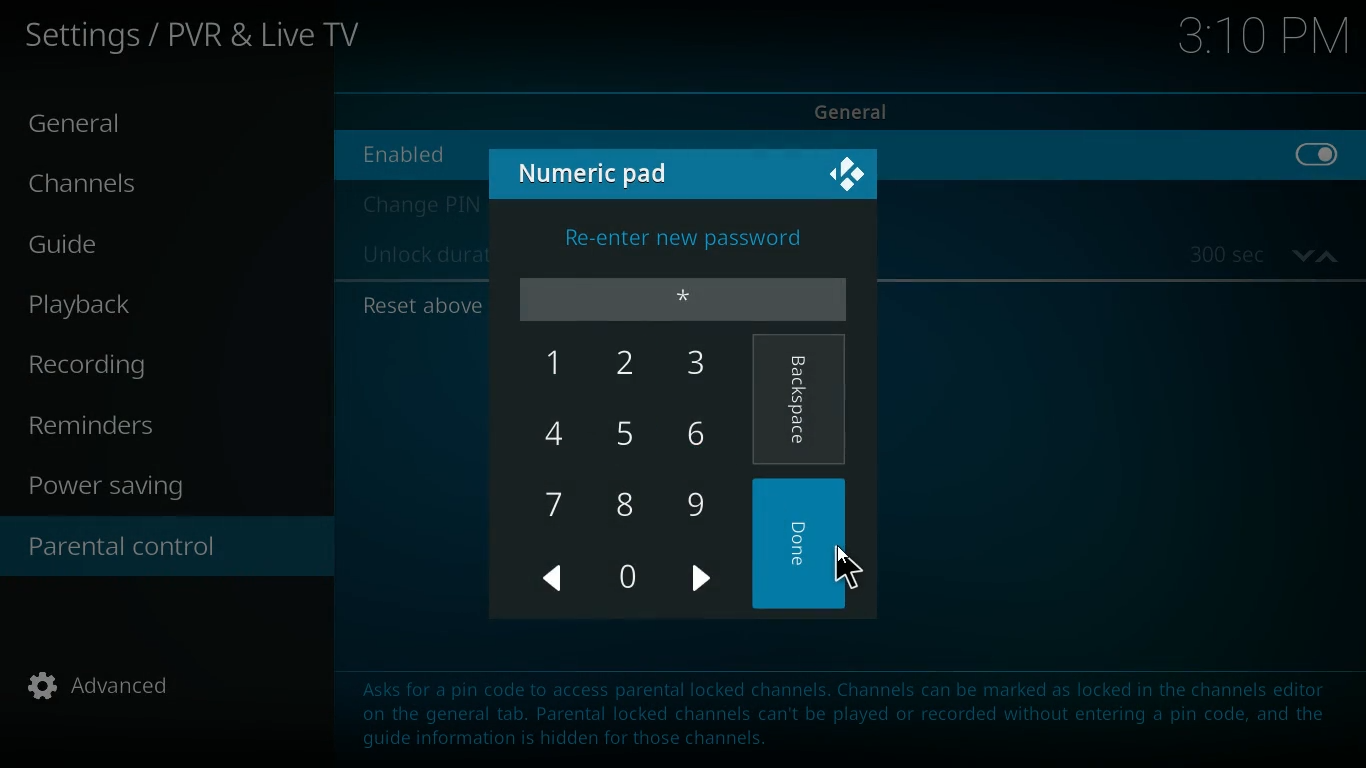  I want to click on done, so click(803, 545).